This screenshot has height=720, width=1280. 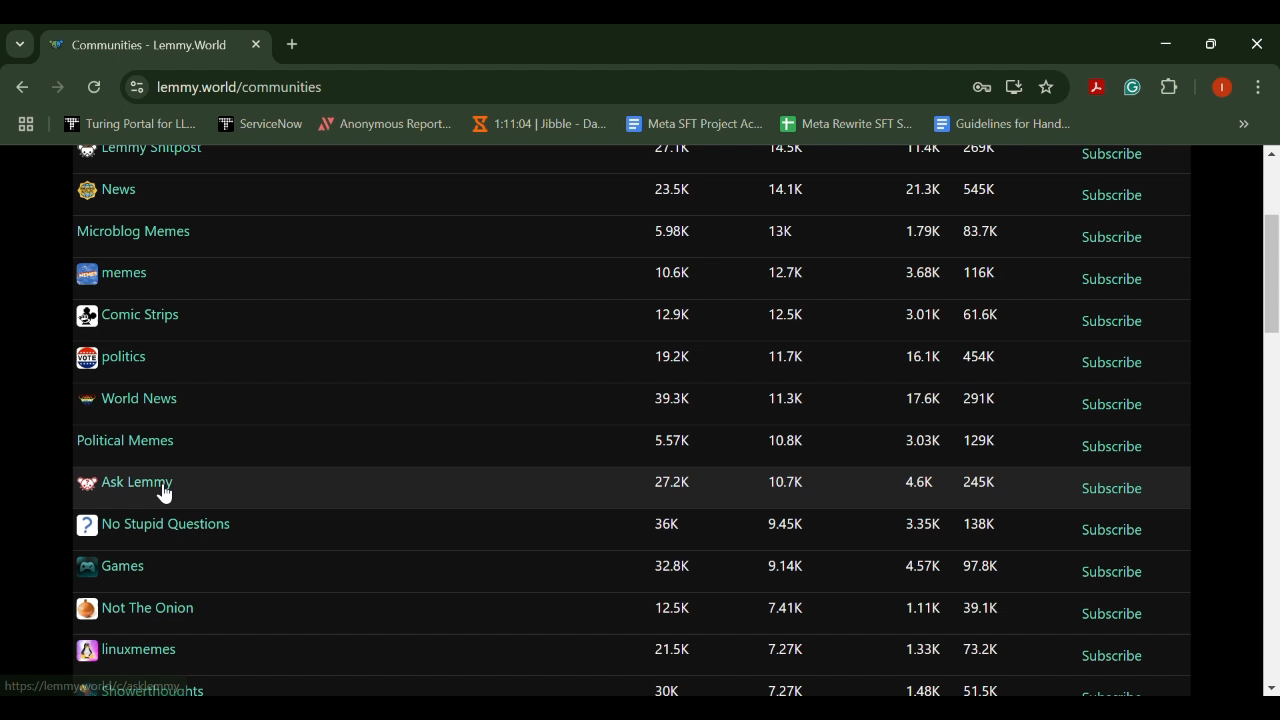 I want to click on Showerthoughts, so click(x=139, y=692).